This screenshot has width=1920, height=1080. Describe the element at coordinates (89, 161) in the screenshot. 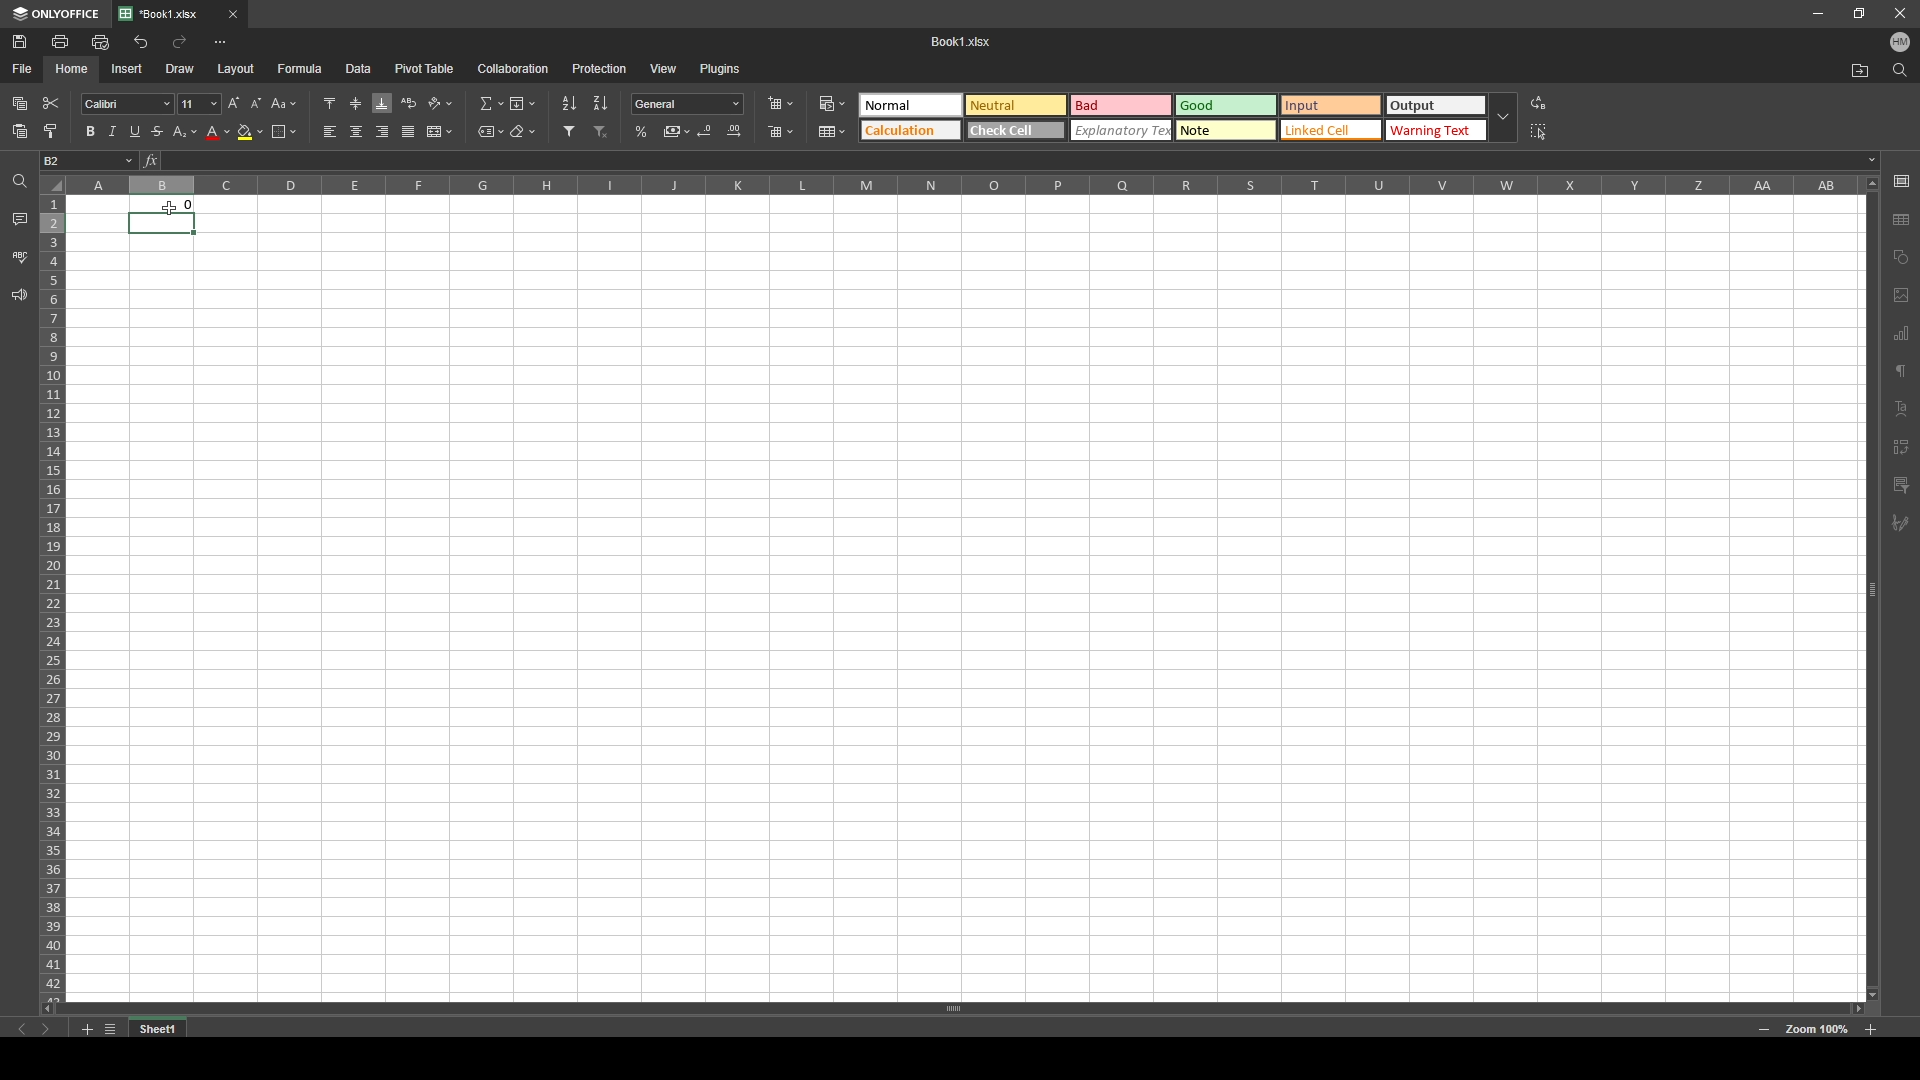

I see `selected cell` at that location.